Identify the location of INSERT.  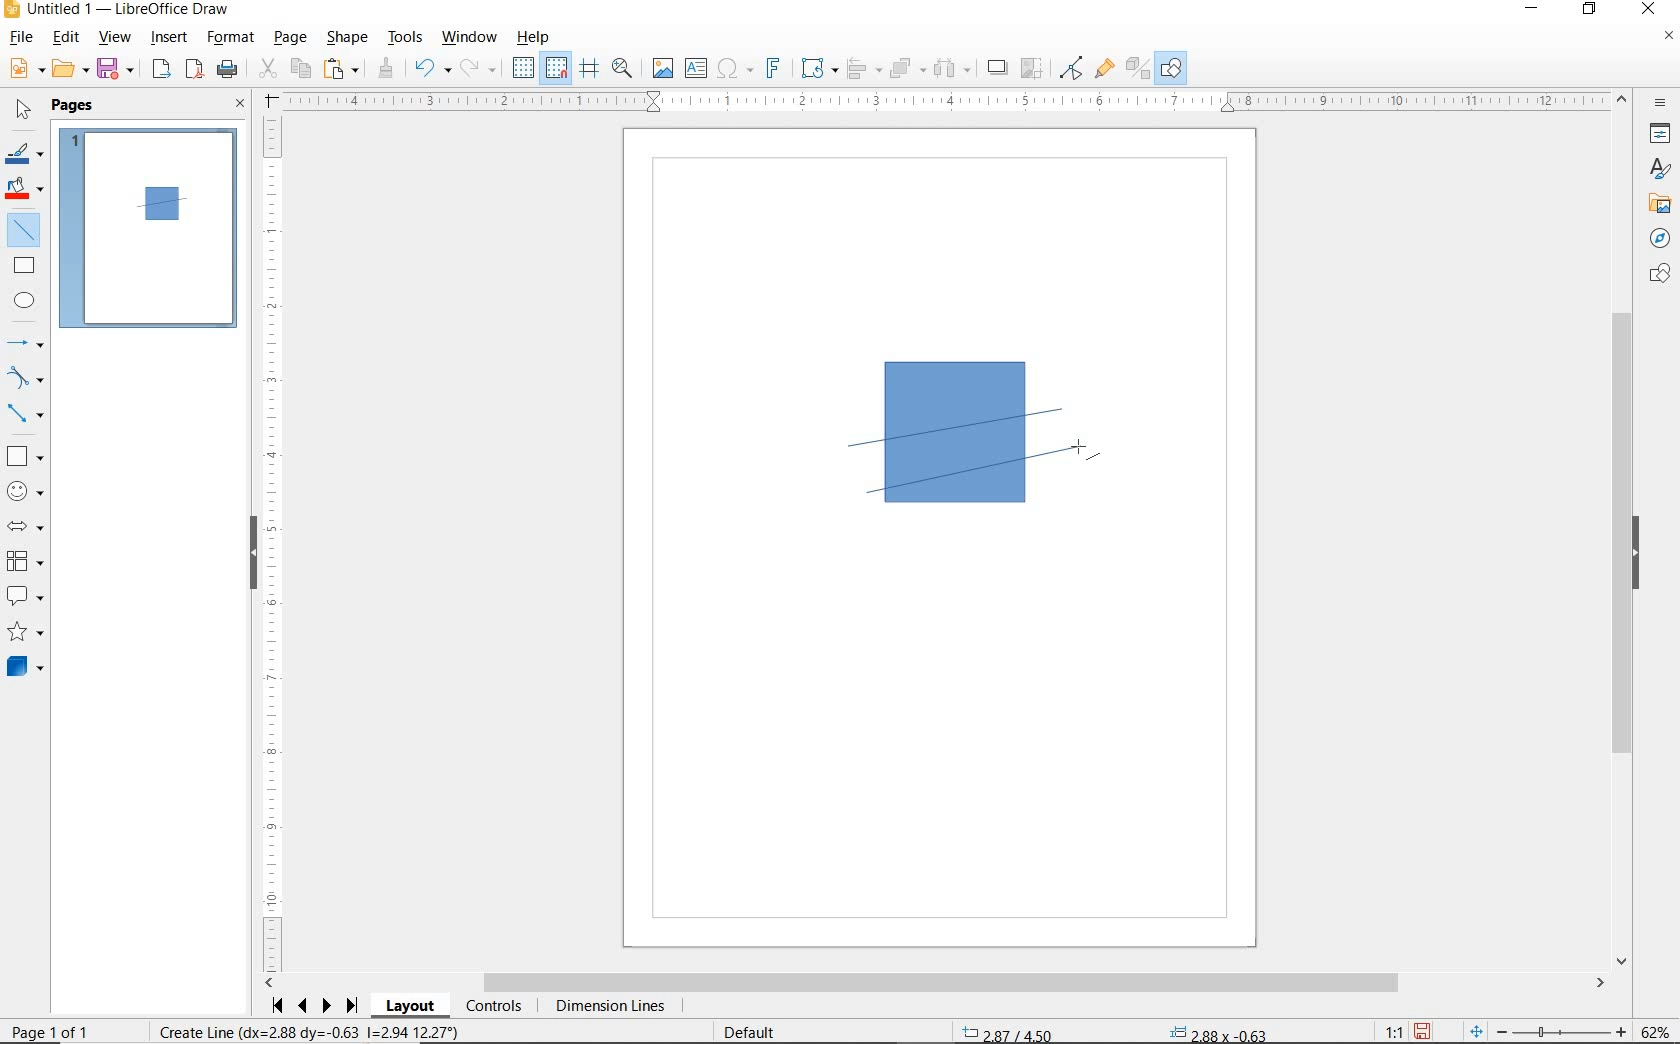
(170, 39).